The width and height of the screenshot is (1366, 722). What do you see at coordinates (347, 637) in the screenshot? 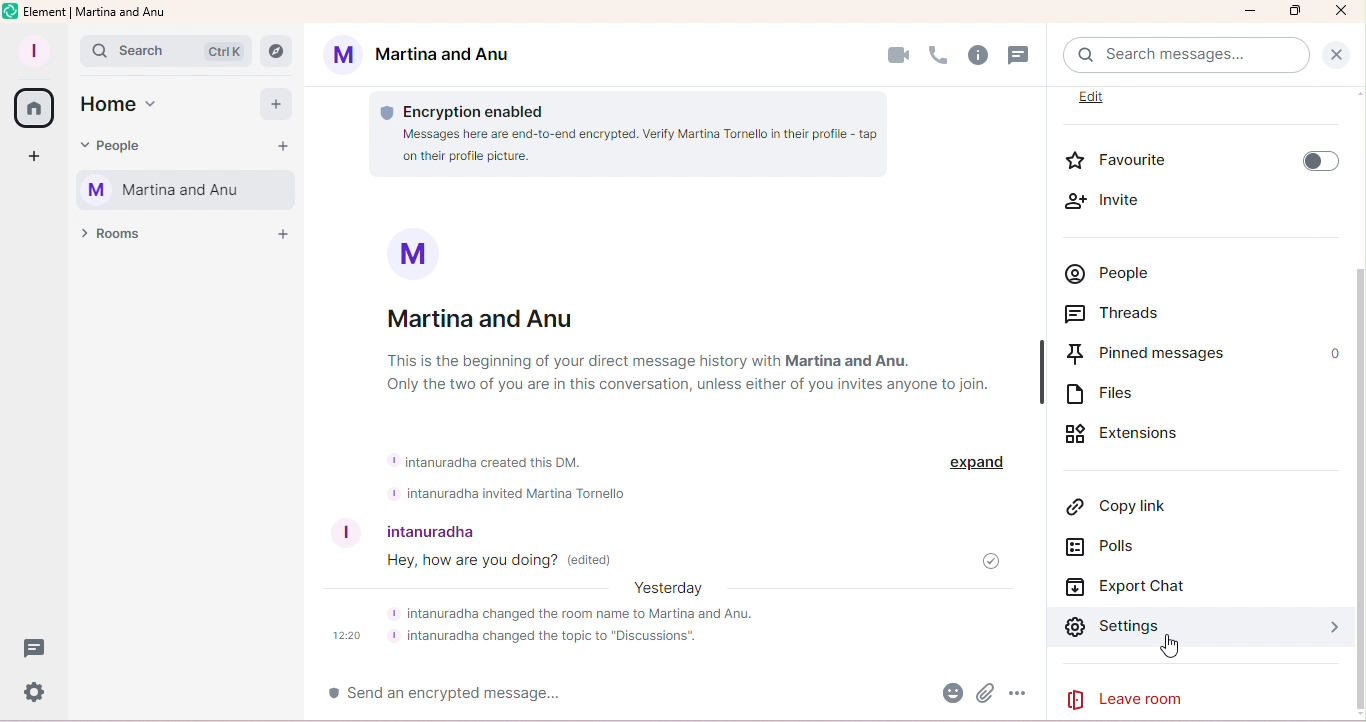
I see `12:20` at bounding box center [347, 637].